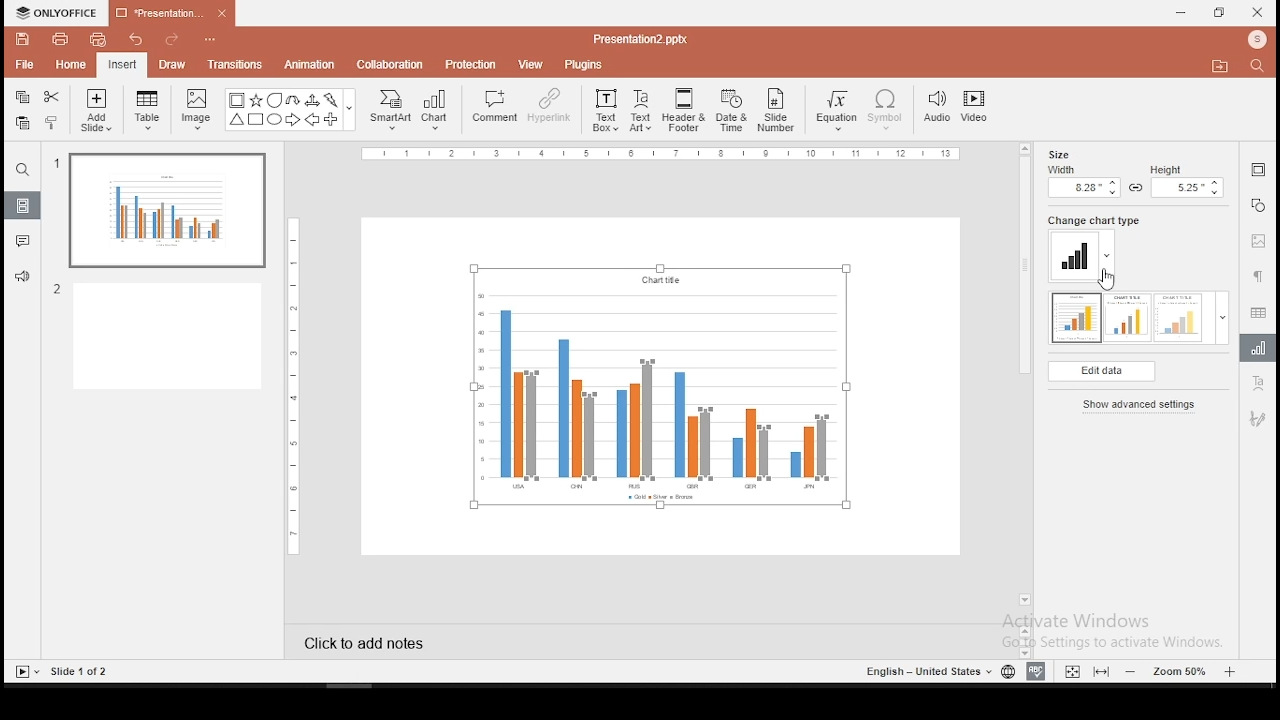  Describe the element at coordinates (1084, 255) in the screenshot. I see `change chart type` at that location.